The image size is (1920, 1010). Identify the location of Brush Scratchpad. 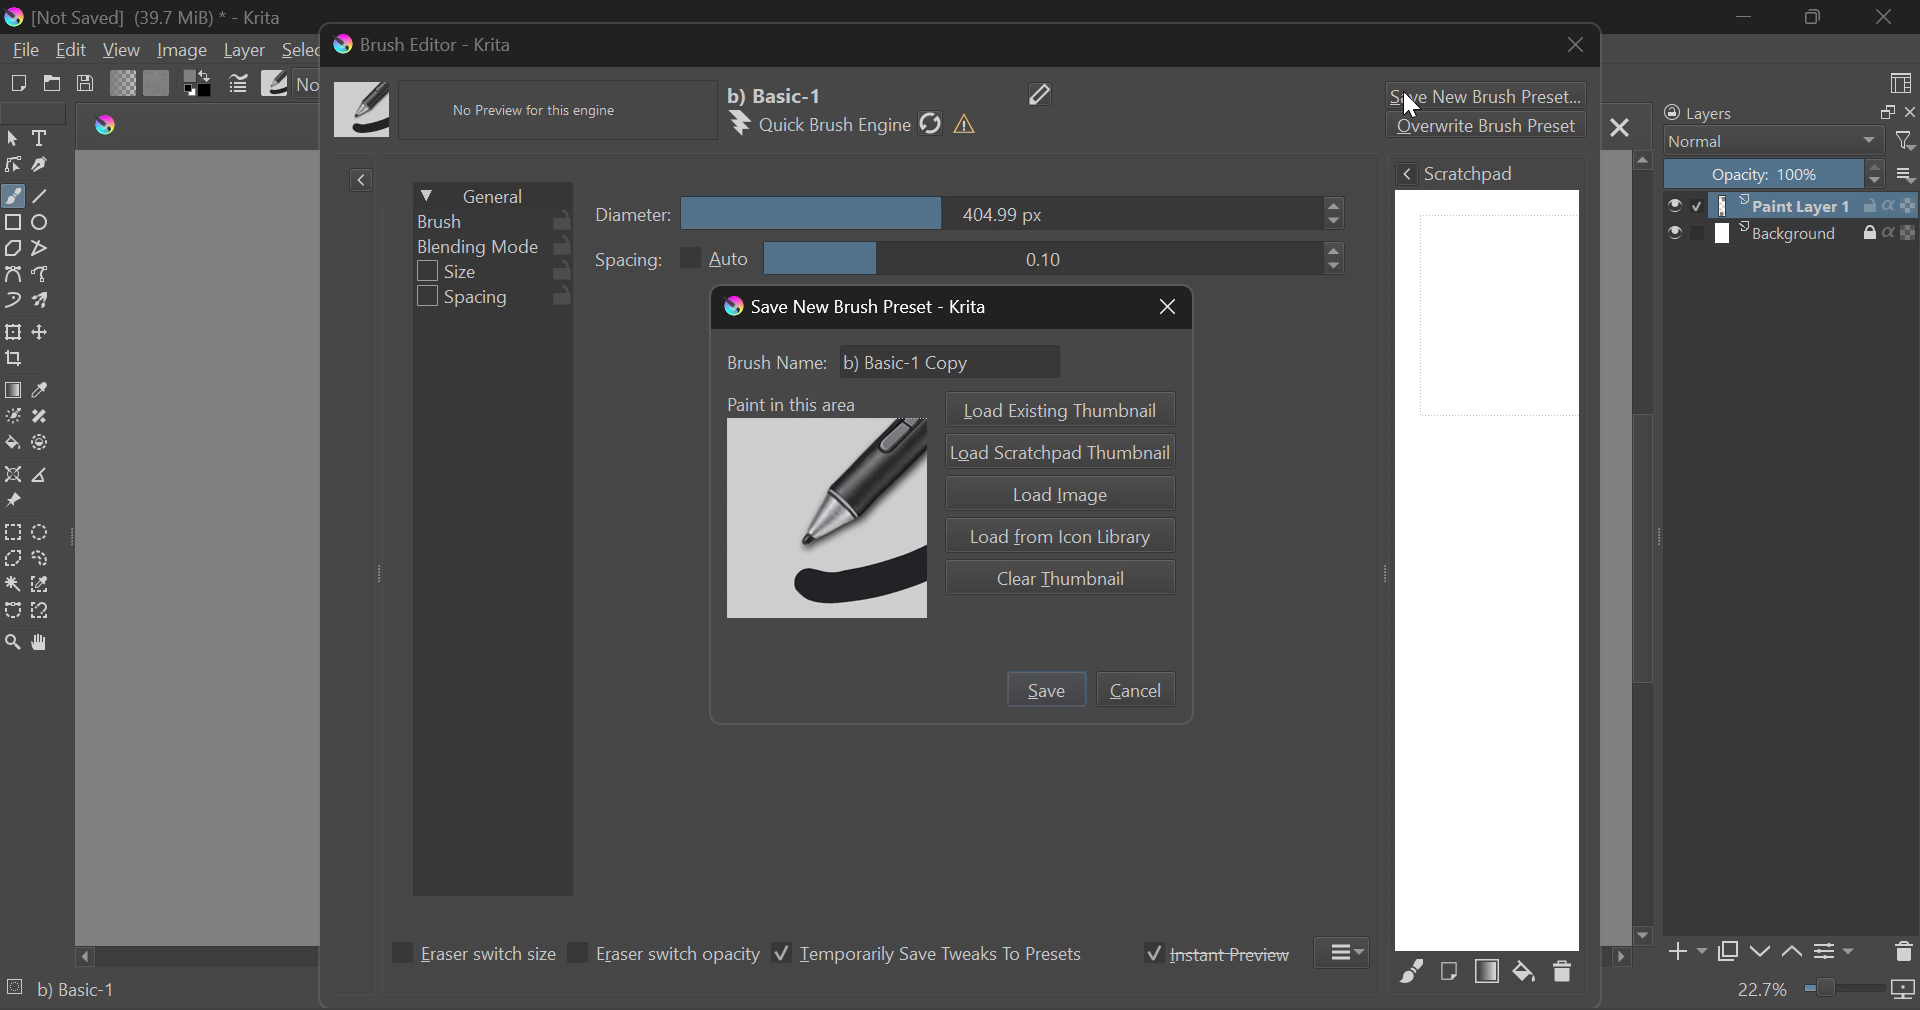
(1487, 554).